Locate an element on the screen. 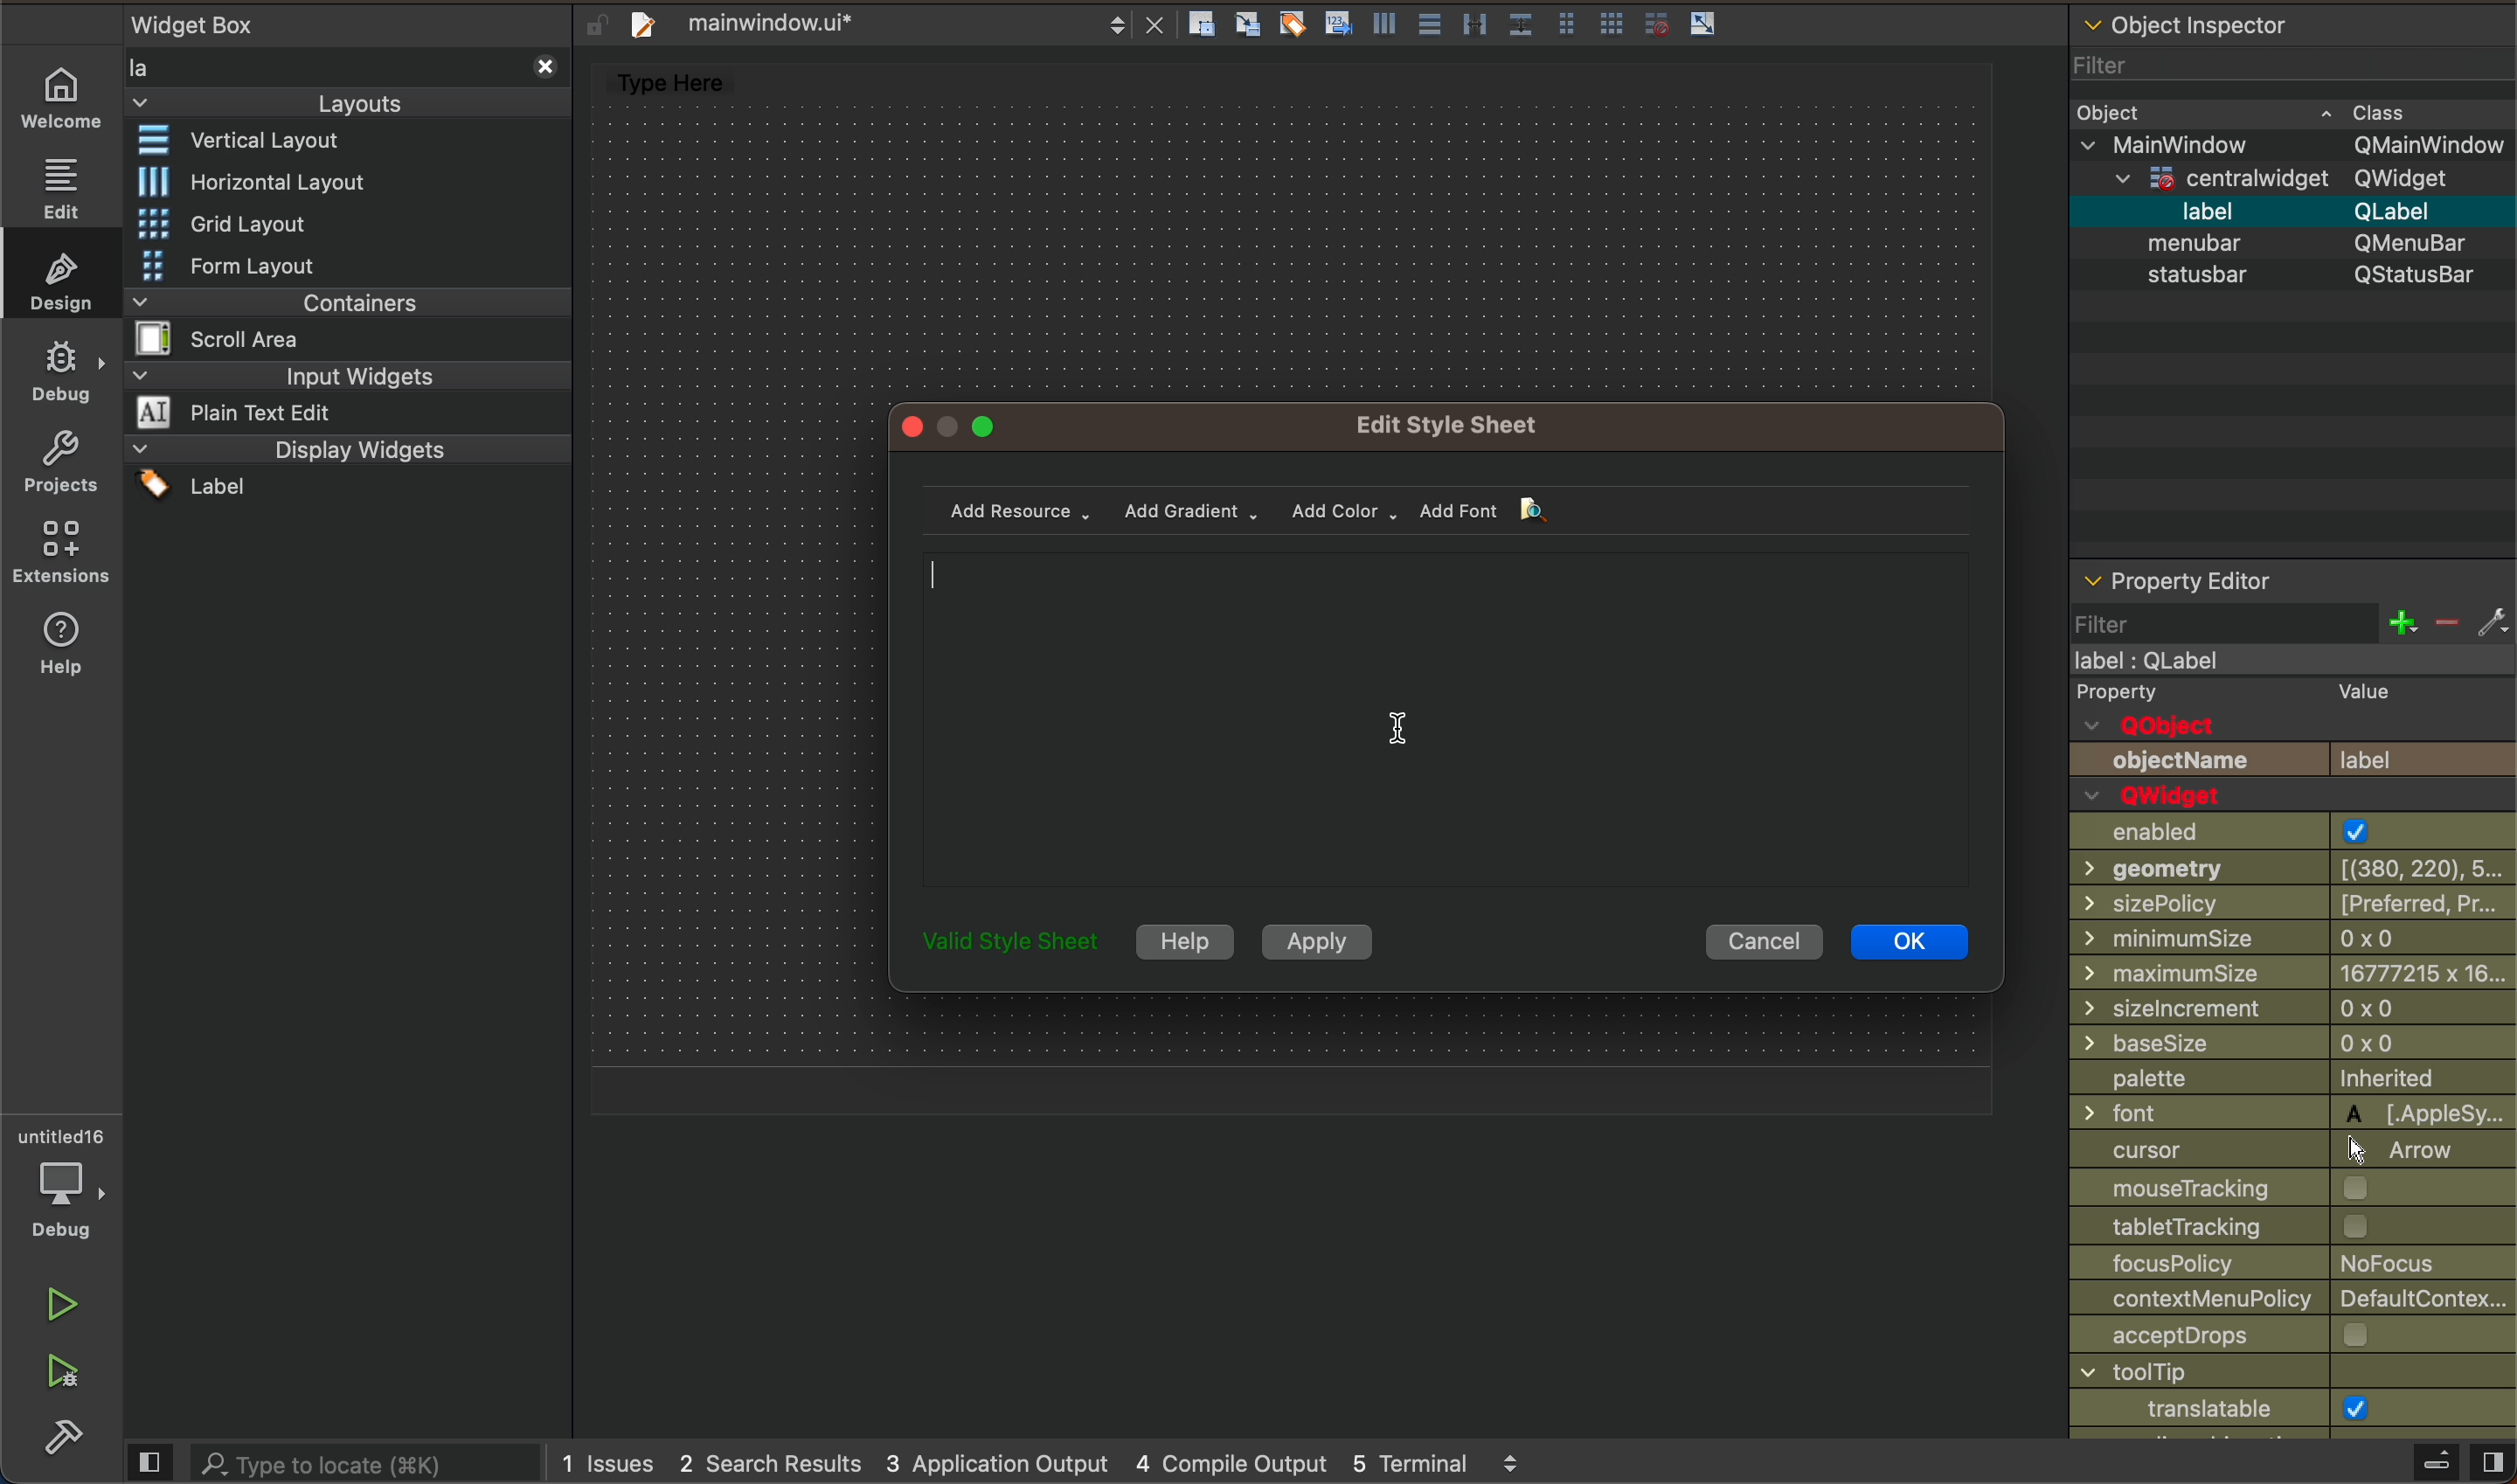  input widget is located at coordinates (345, 395).